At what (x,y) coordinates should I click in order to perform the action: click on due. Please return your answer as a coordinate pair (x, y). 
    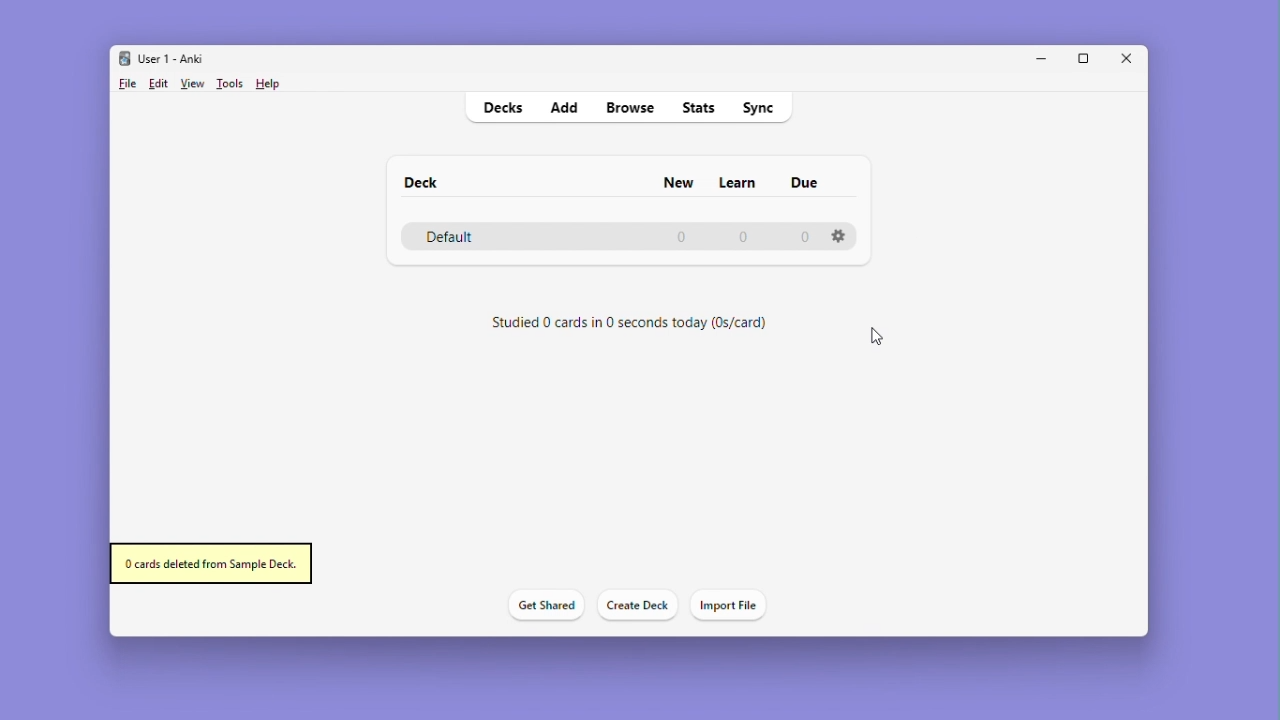
    Looking at the image, I should click on (806, 182).